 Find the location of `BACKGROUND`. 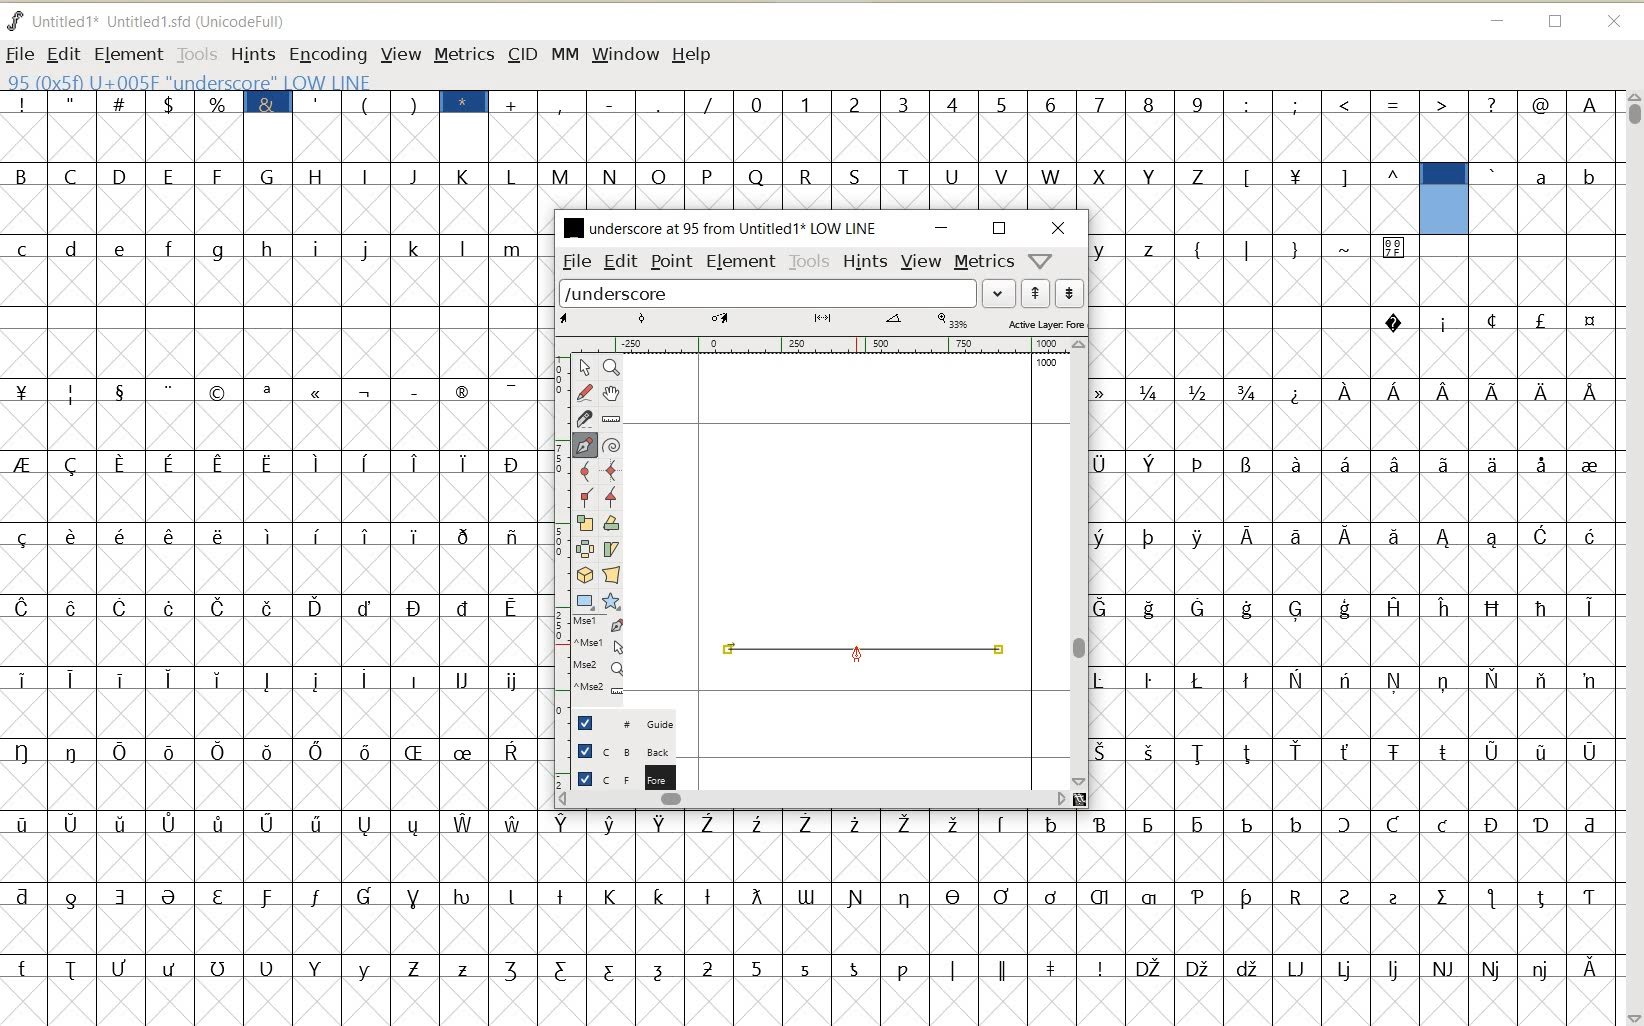

BACKGROUND is located at coordinates (617, 751).